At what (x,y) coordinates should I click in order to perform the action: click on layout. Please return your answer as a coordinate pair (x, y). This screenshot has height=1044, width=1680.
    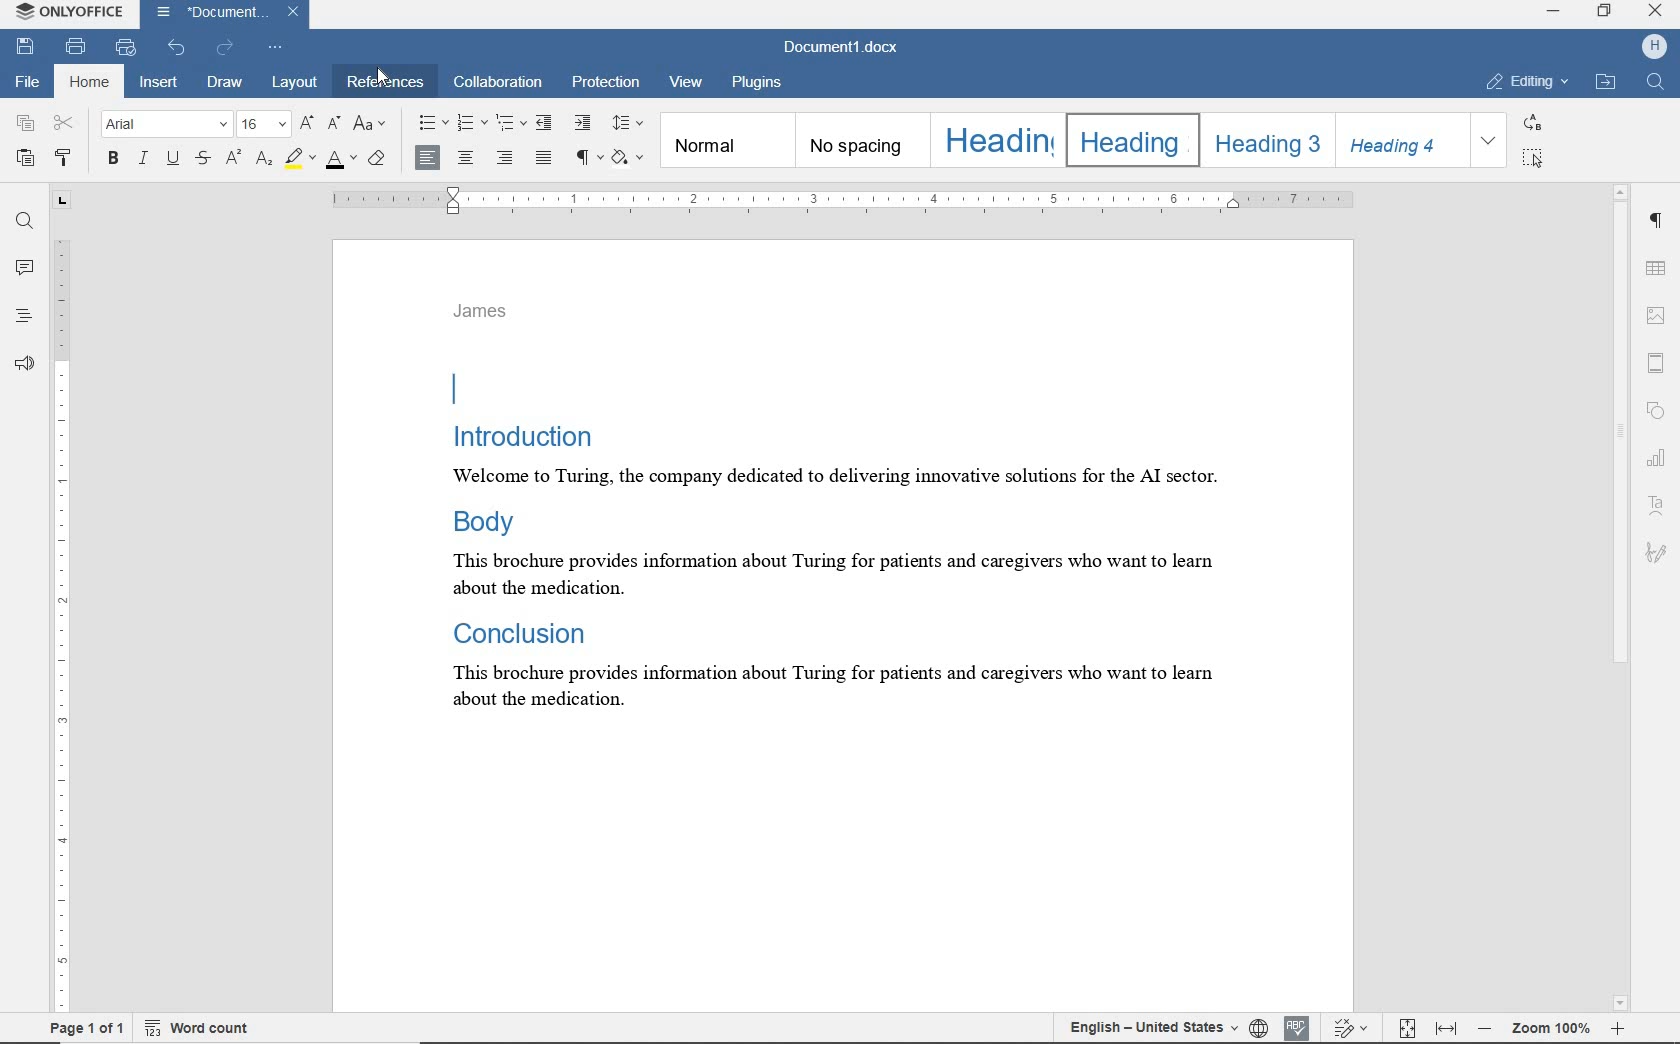
    Looking at the image, I should click on (293, 82).